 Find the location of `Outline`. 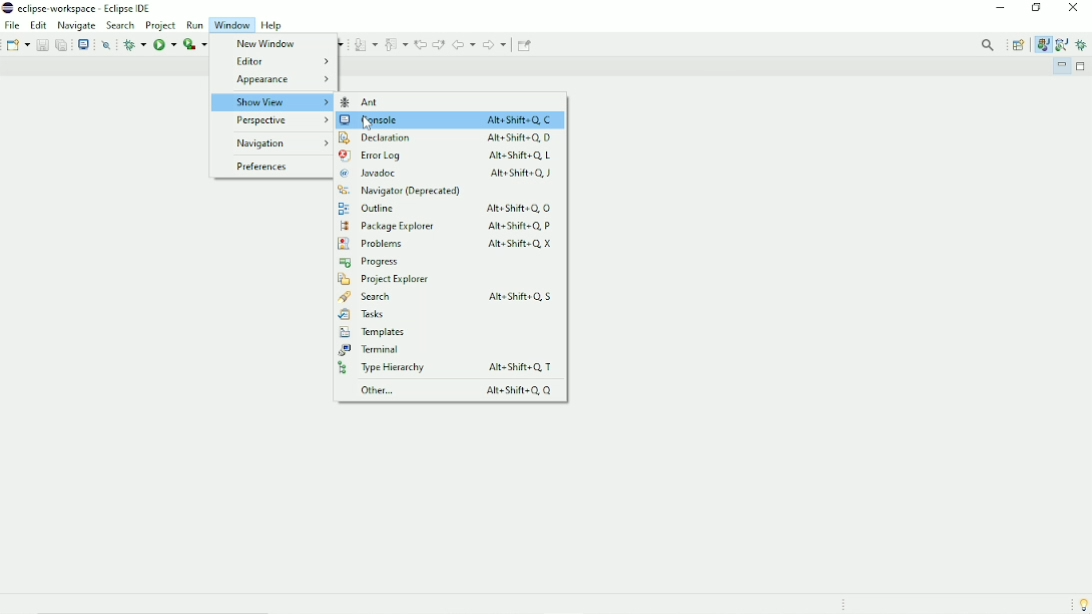

Outline is located at coordinates (443, 208).